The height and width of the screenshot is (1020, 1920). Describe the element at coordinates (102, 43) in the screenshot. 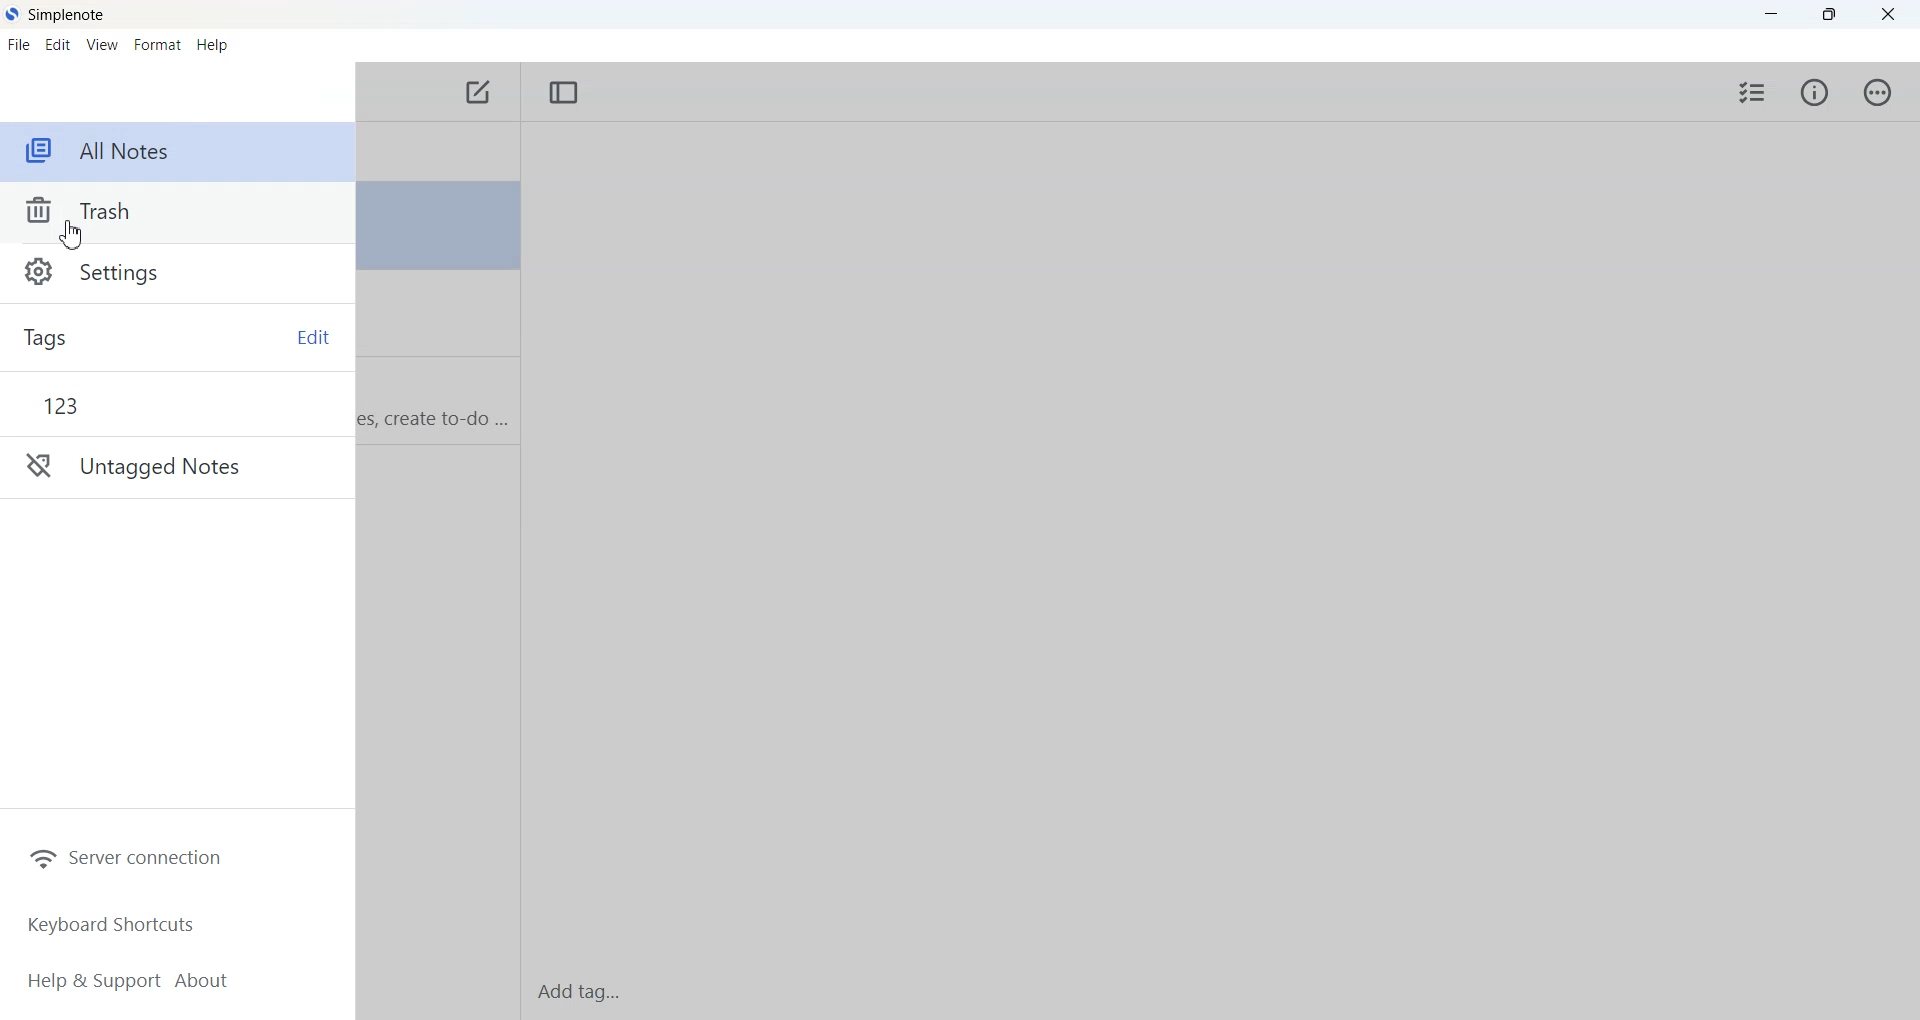

I see `View` at that location.